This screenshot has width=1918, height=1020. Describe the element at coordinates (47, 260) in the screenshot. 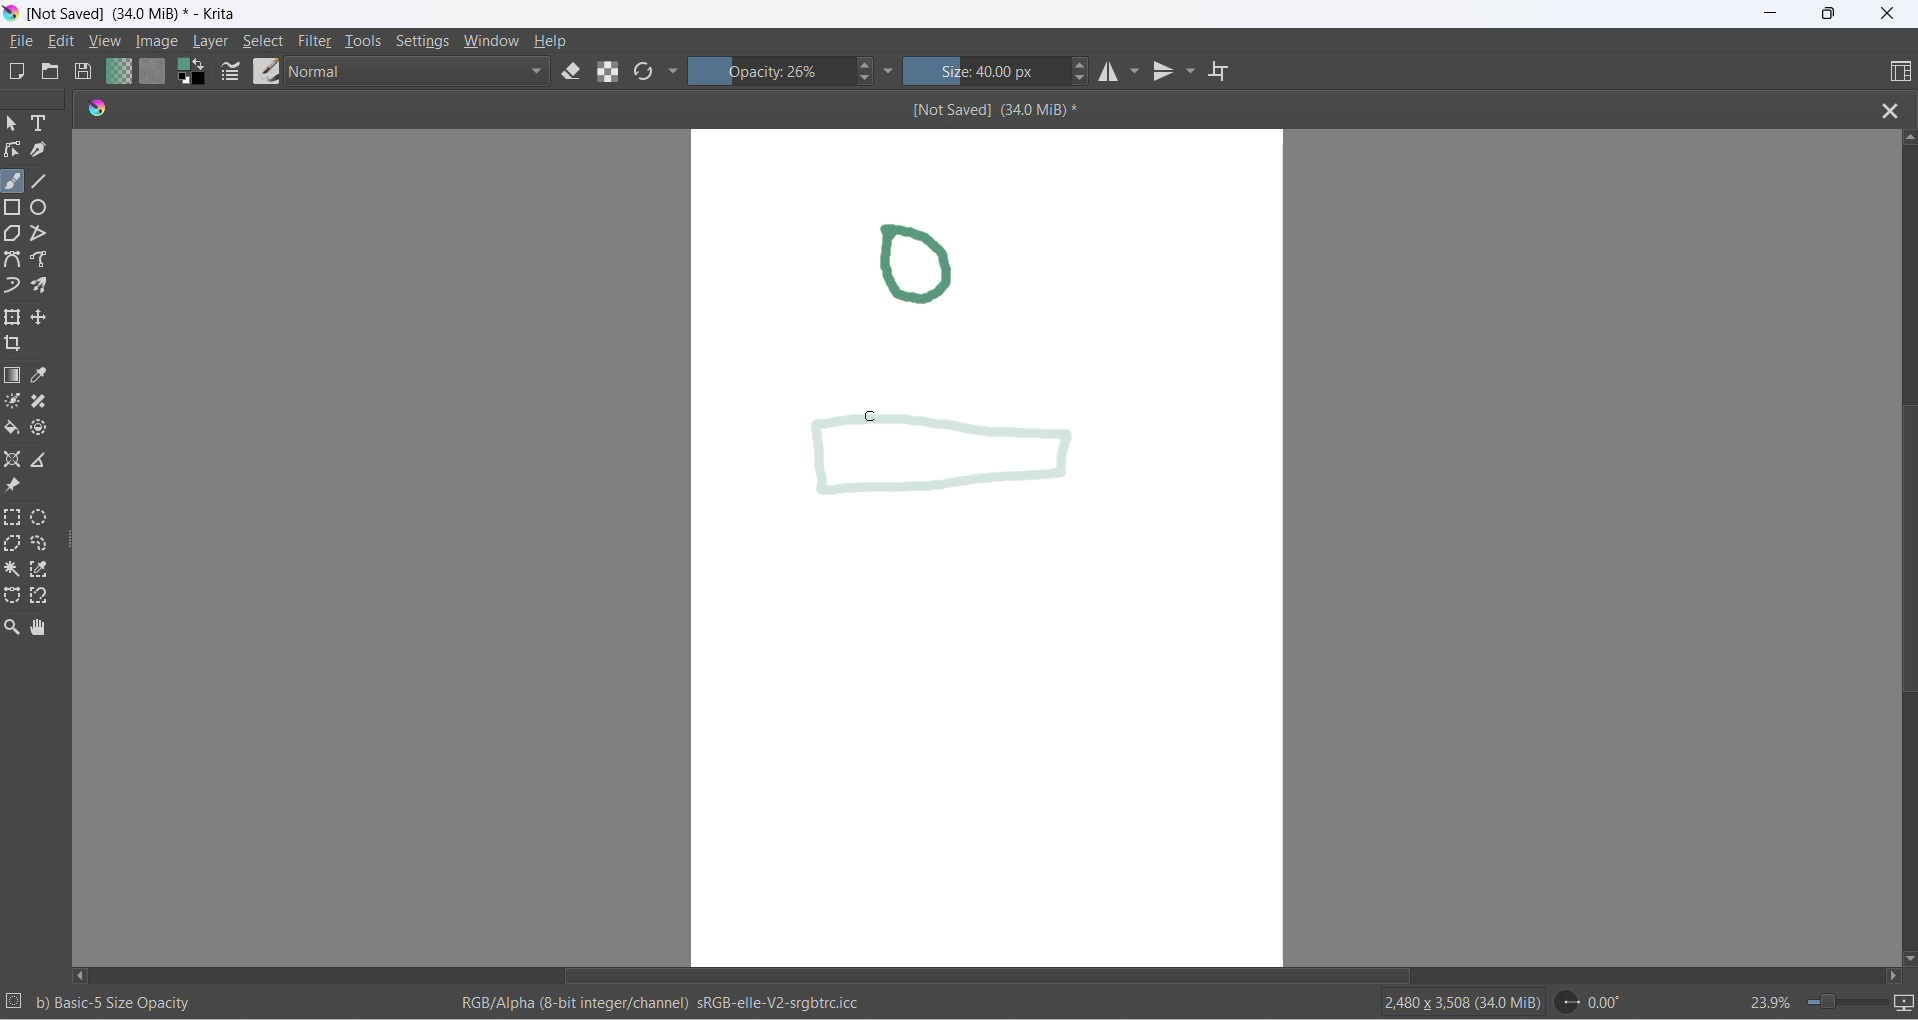

I see `freehand path tool` at that location.